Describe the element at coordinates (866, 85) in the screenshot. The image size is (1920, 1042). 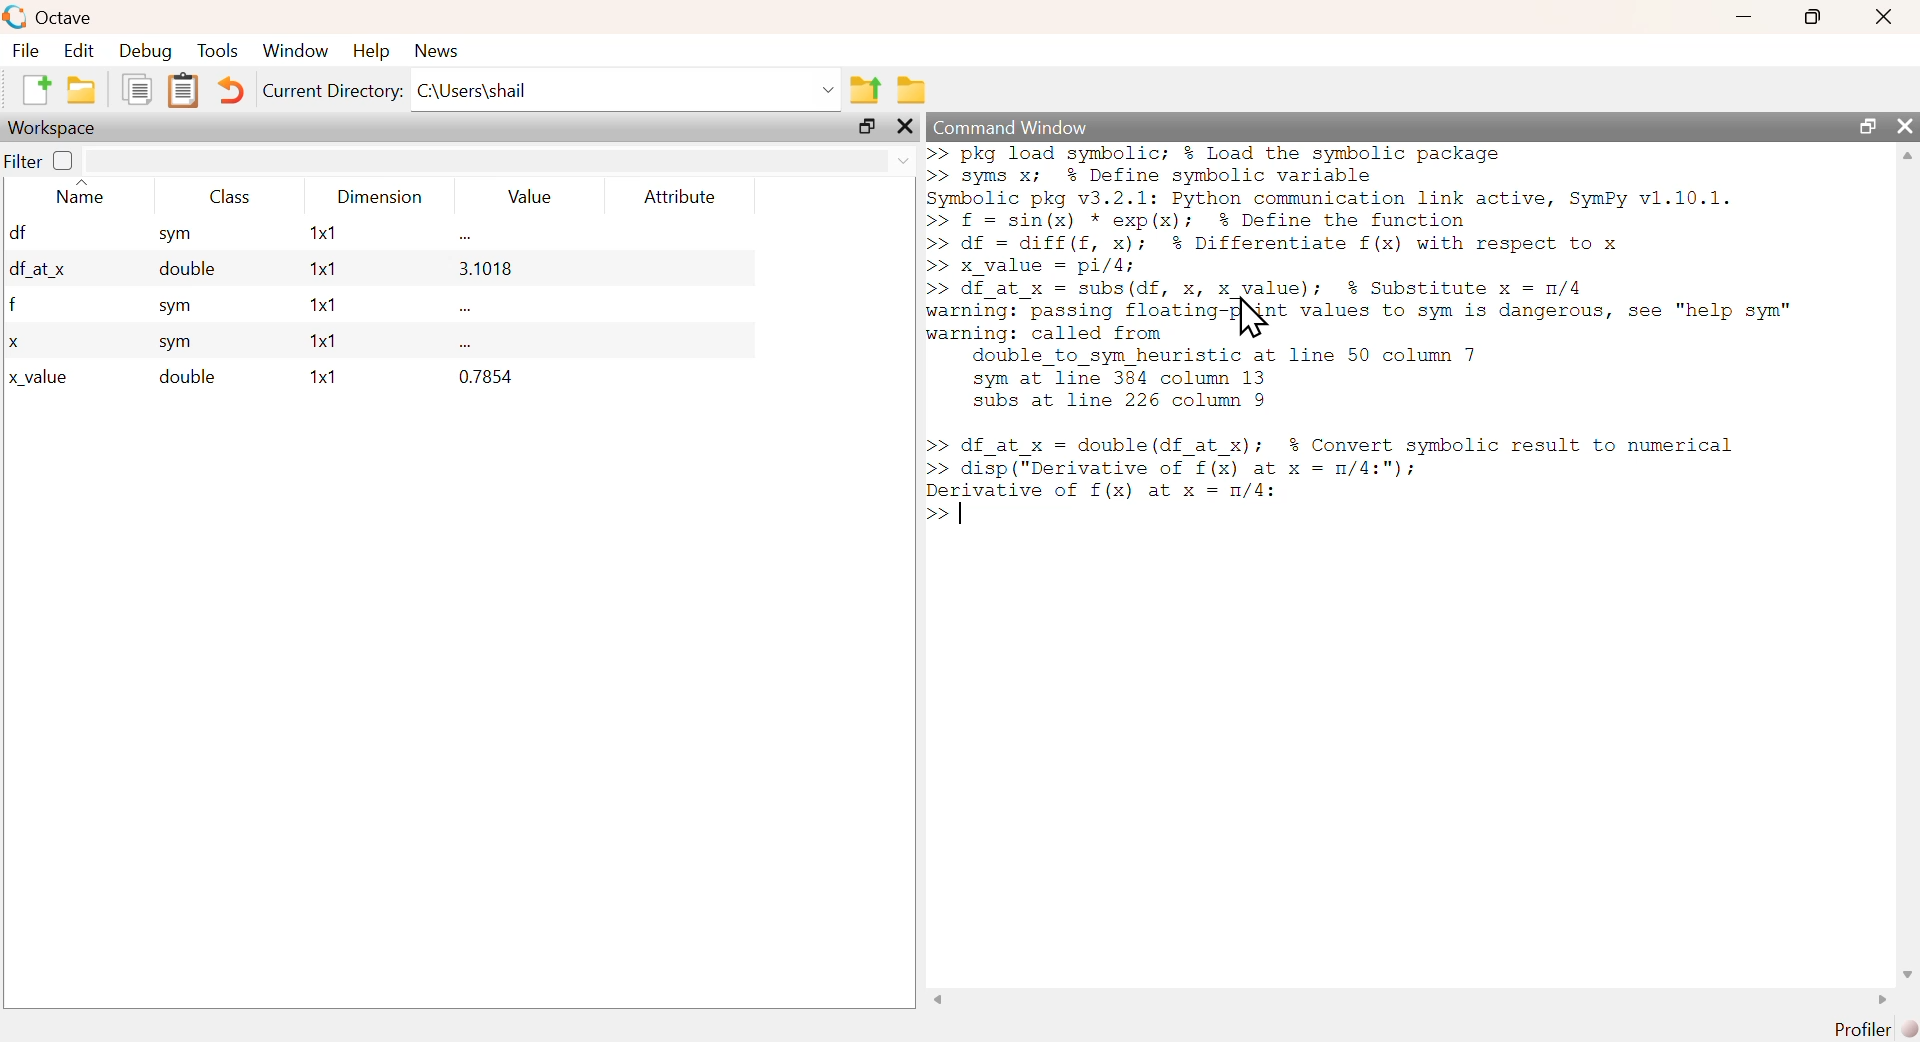
I see `One directory up` at that location.